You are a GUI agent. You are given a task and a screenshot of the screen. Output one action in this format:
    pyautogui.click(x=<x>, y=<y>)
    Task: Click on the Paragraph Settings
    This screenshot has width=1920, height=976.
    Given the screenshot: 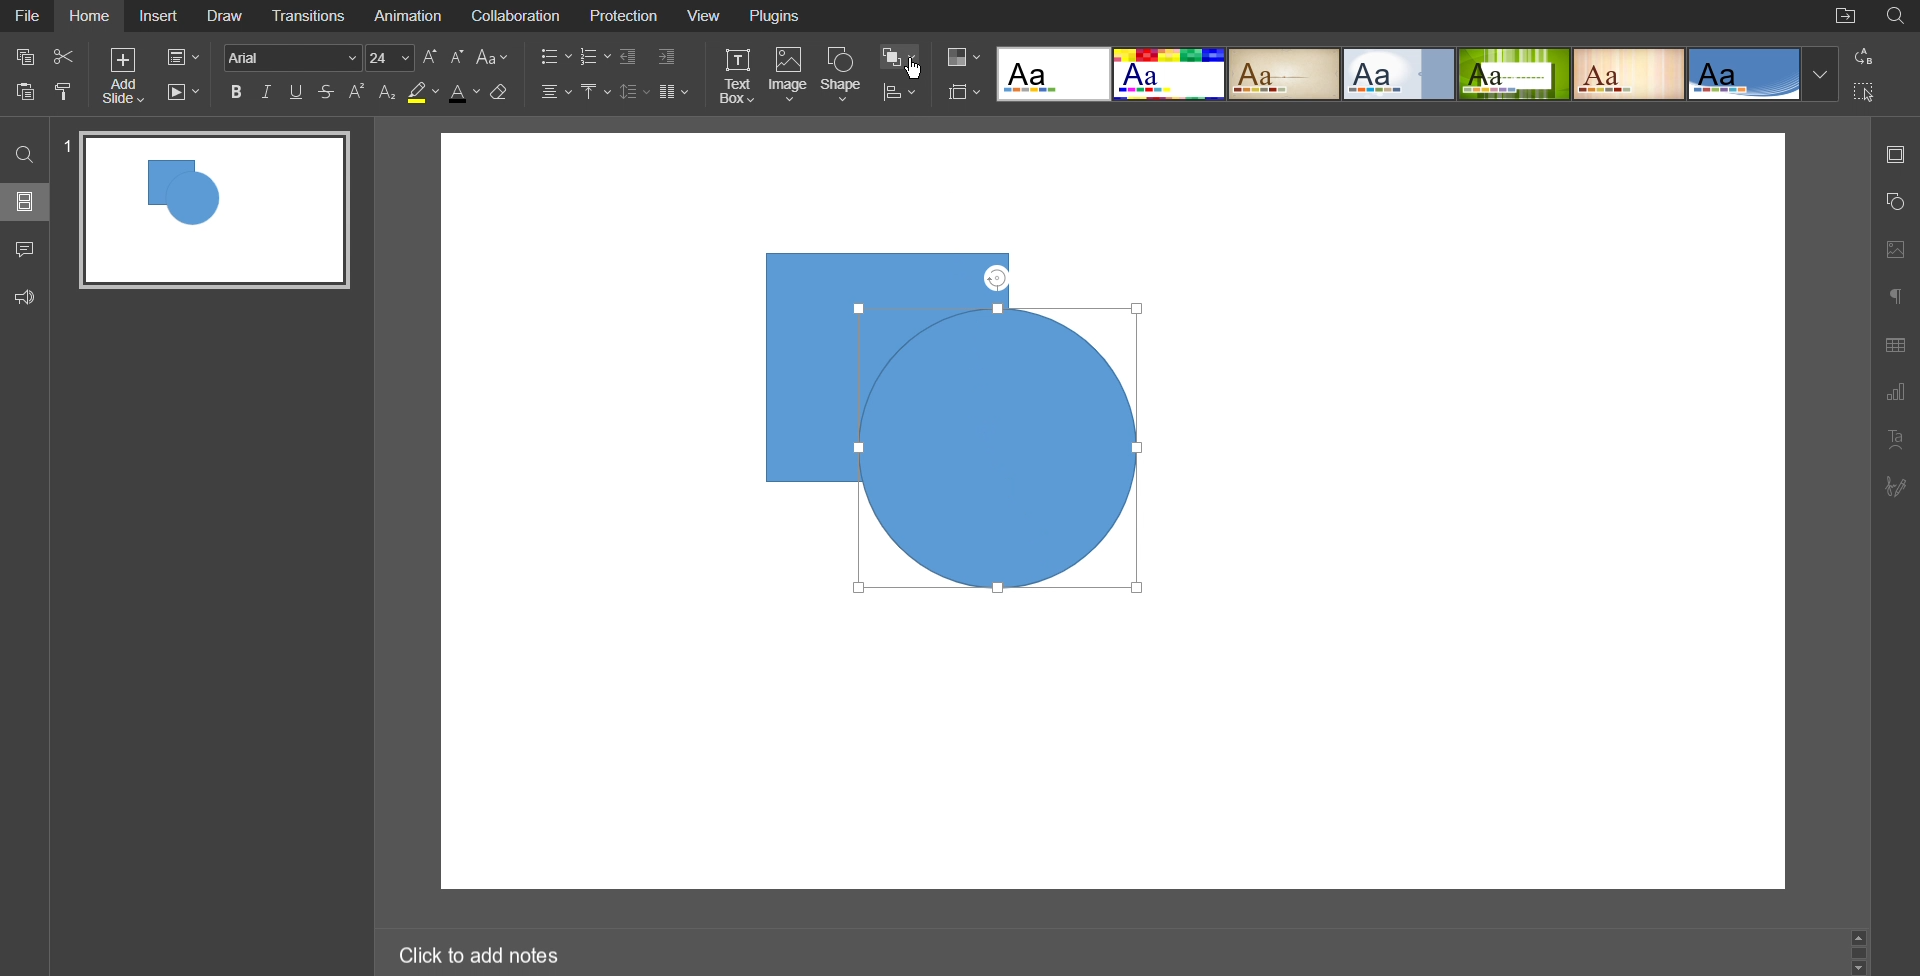 What is the action you would take?
    pyautogui.click(x=1895, y=297)
    